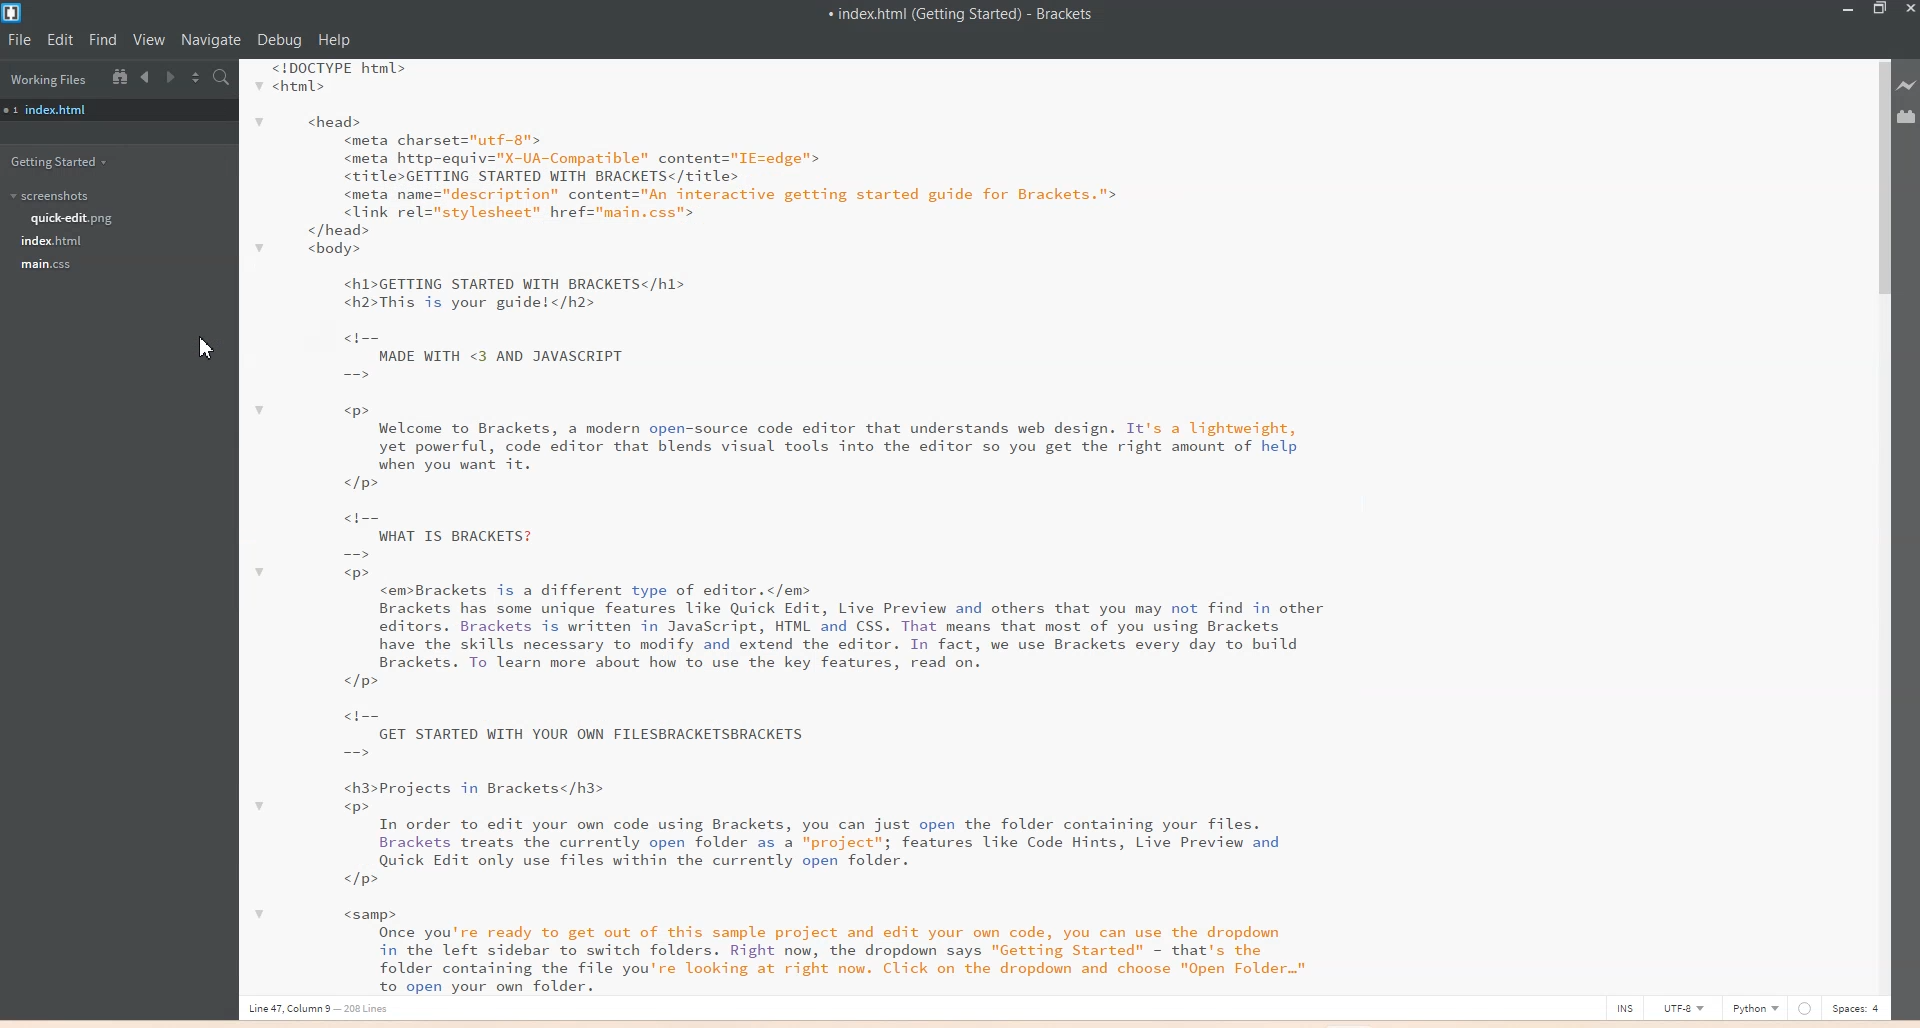 This screenshot has width=1920, height=1028. Describe the element at coordinates (60, 40) in the screenshot. I see `Edit` at that location.